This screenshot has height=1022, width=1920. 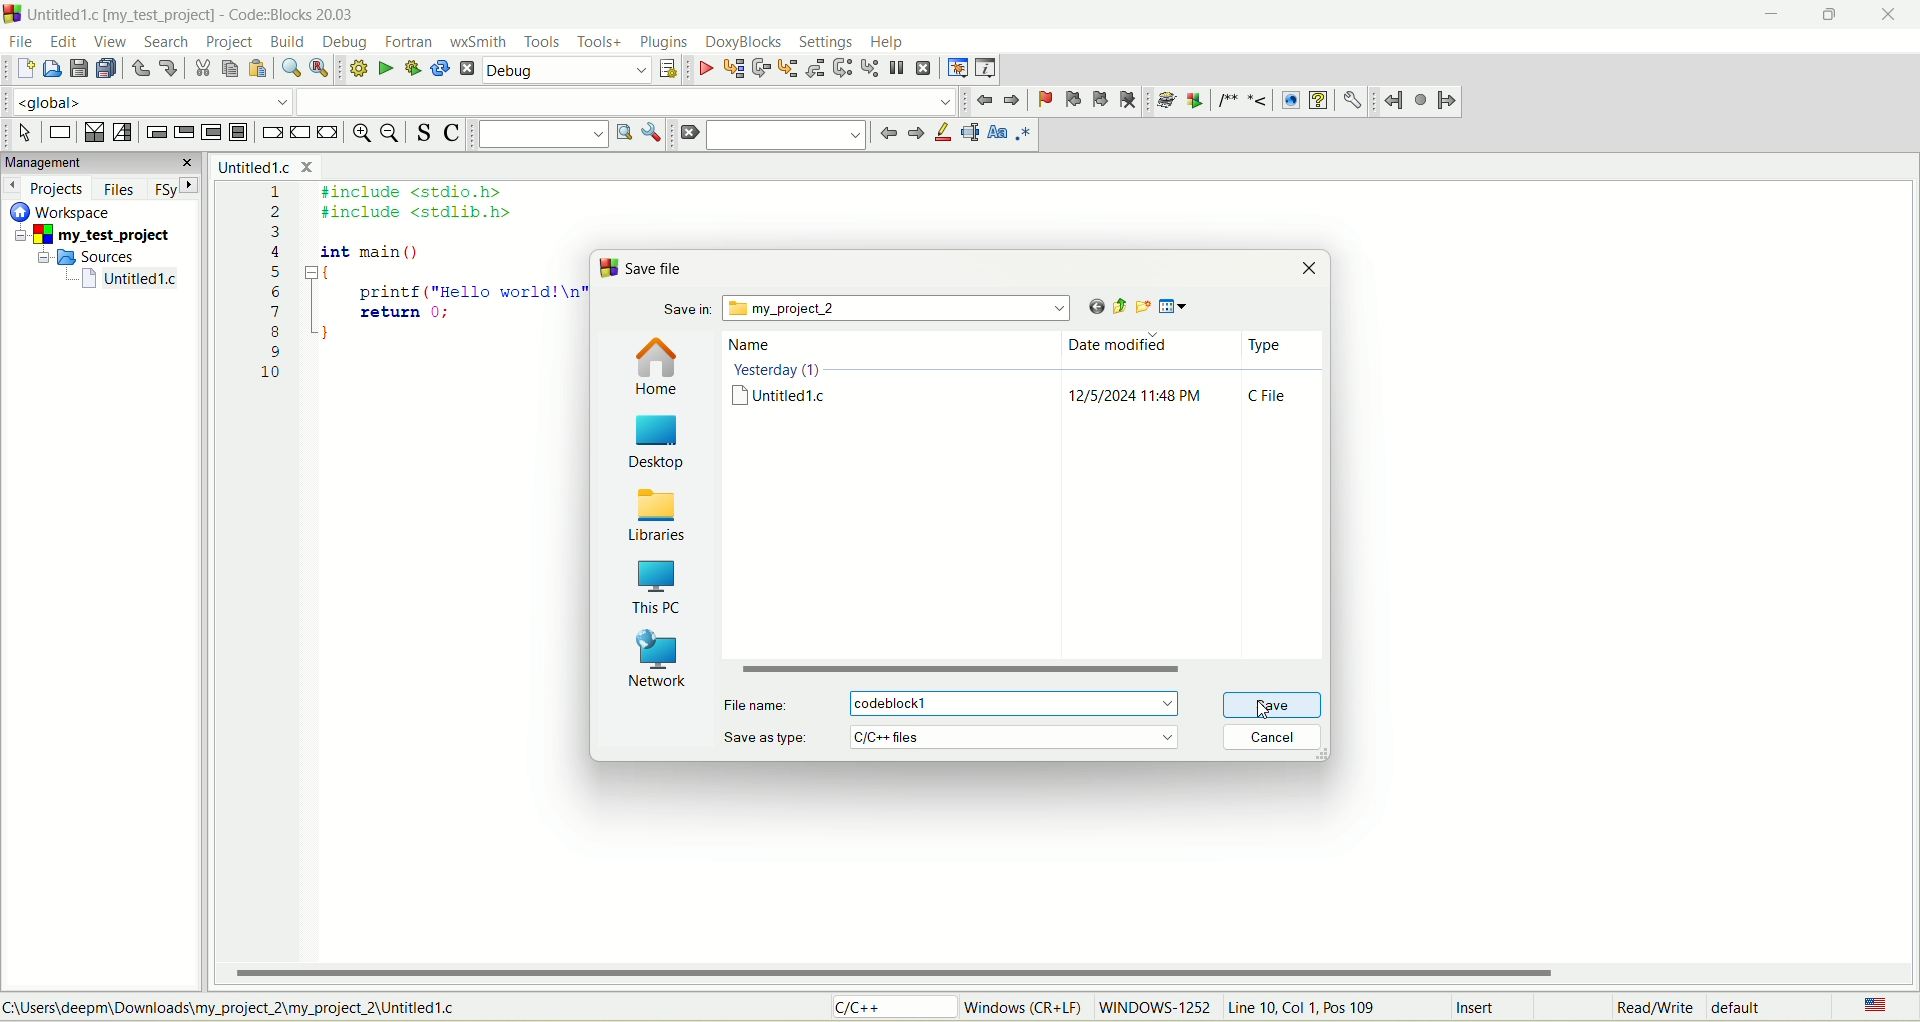 What do you see at coordinates (986, 101) in the screenshot?
I see `jump back` at bounding box center [986, 101].